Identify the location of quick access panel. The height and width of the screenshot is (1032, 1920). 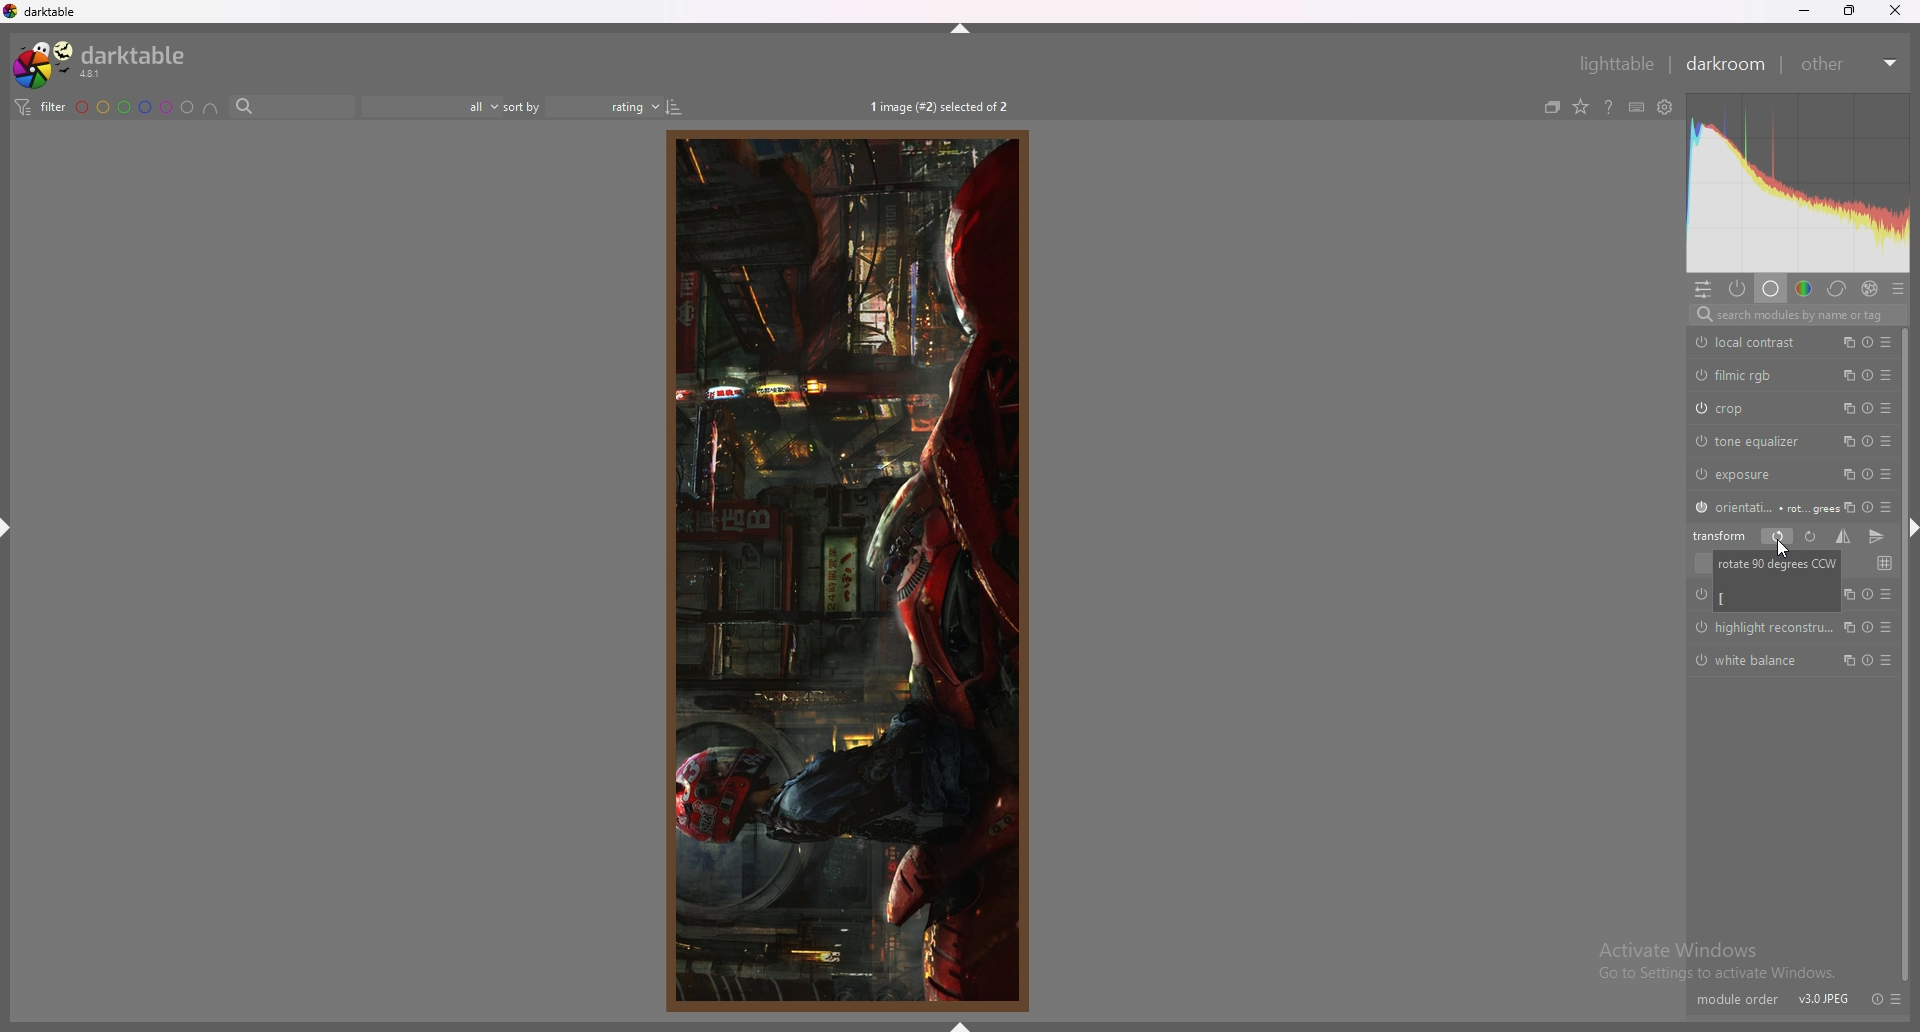
(1703, 289).